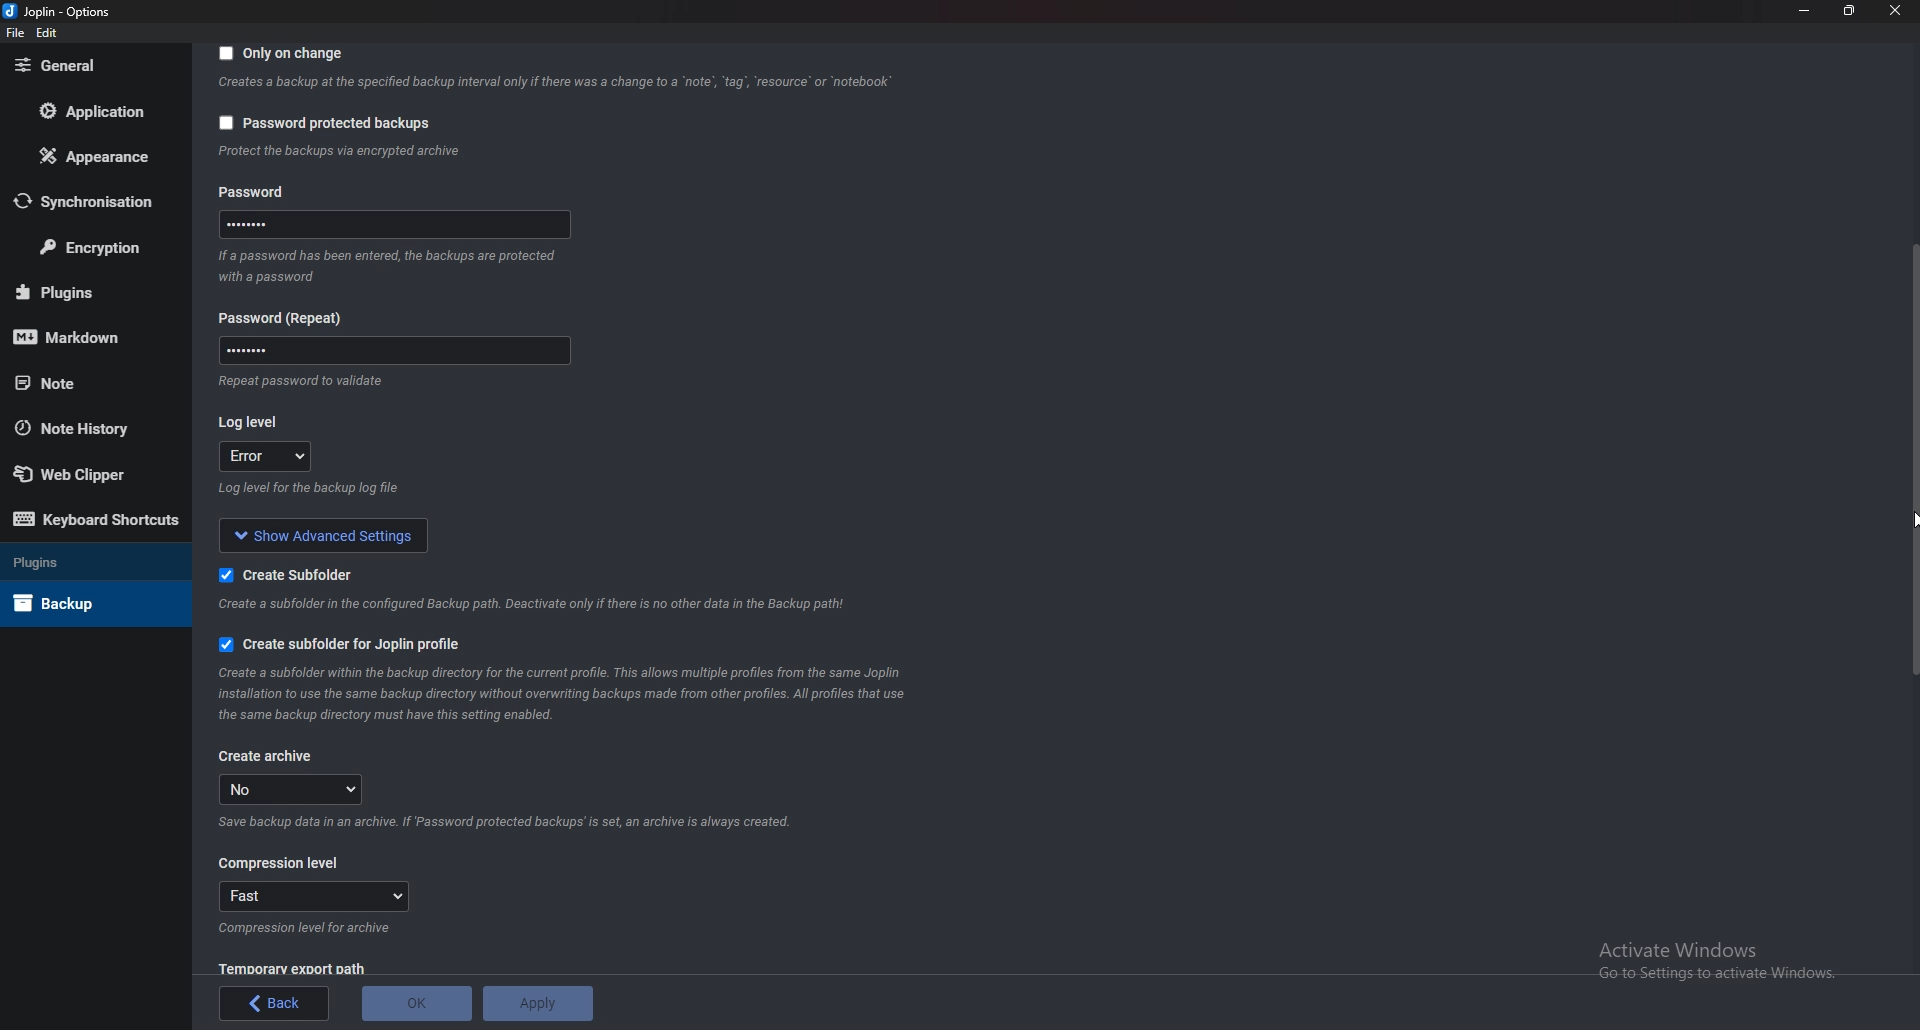 This screenshot has width=1920, height=1030. What do you see at coordinates (276, 1003) in the screenshot?
I see `back` at bounding box center [276, 1003].